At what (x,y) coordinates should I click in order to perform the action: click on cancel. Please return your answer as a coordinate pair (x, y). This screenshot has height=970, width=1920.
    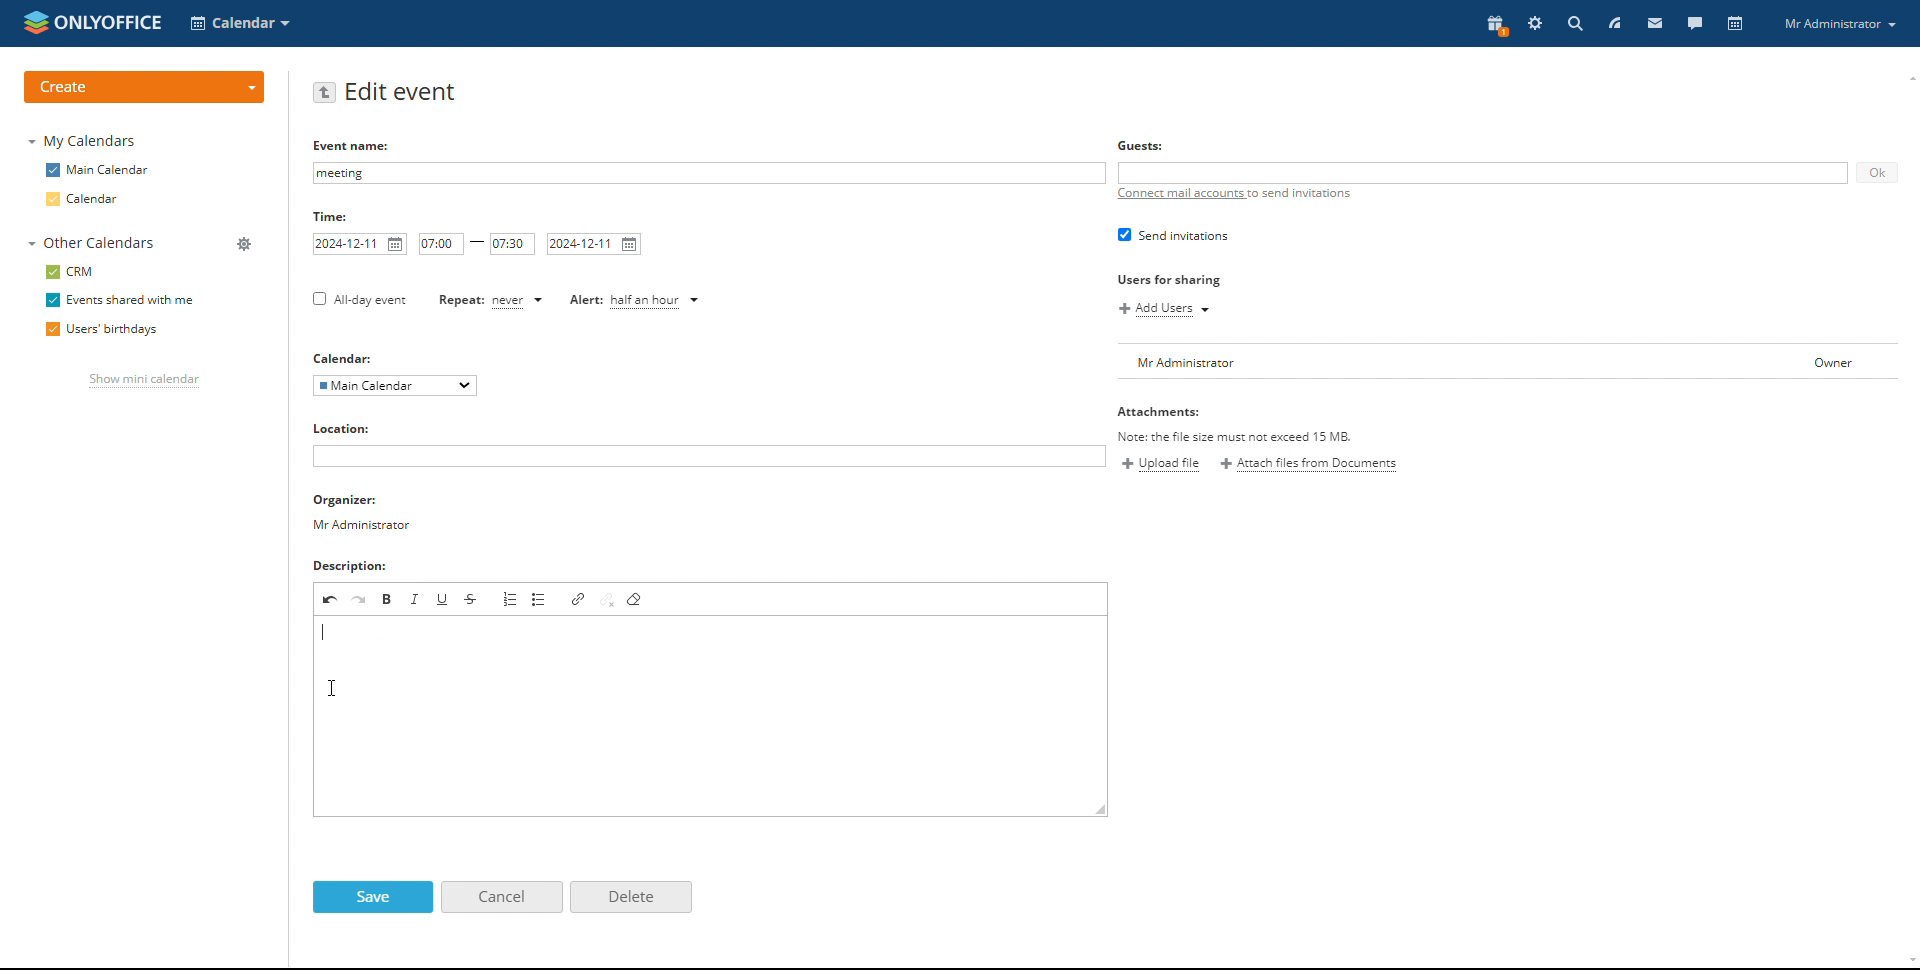
    Looking at the image, I should click on (503, 897).